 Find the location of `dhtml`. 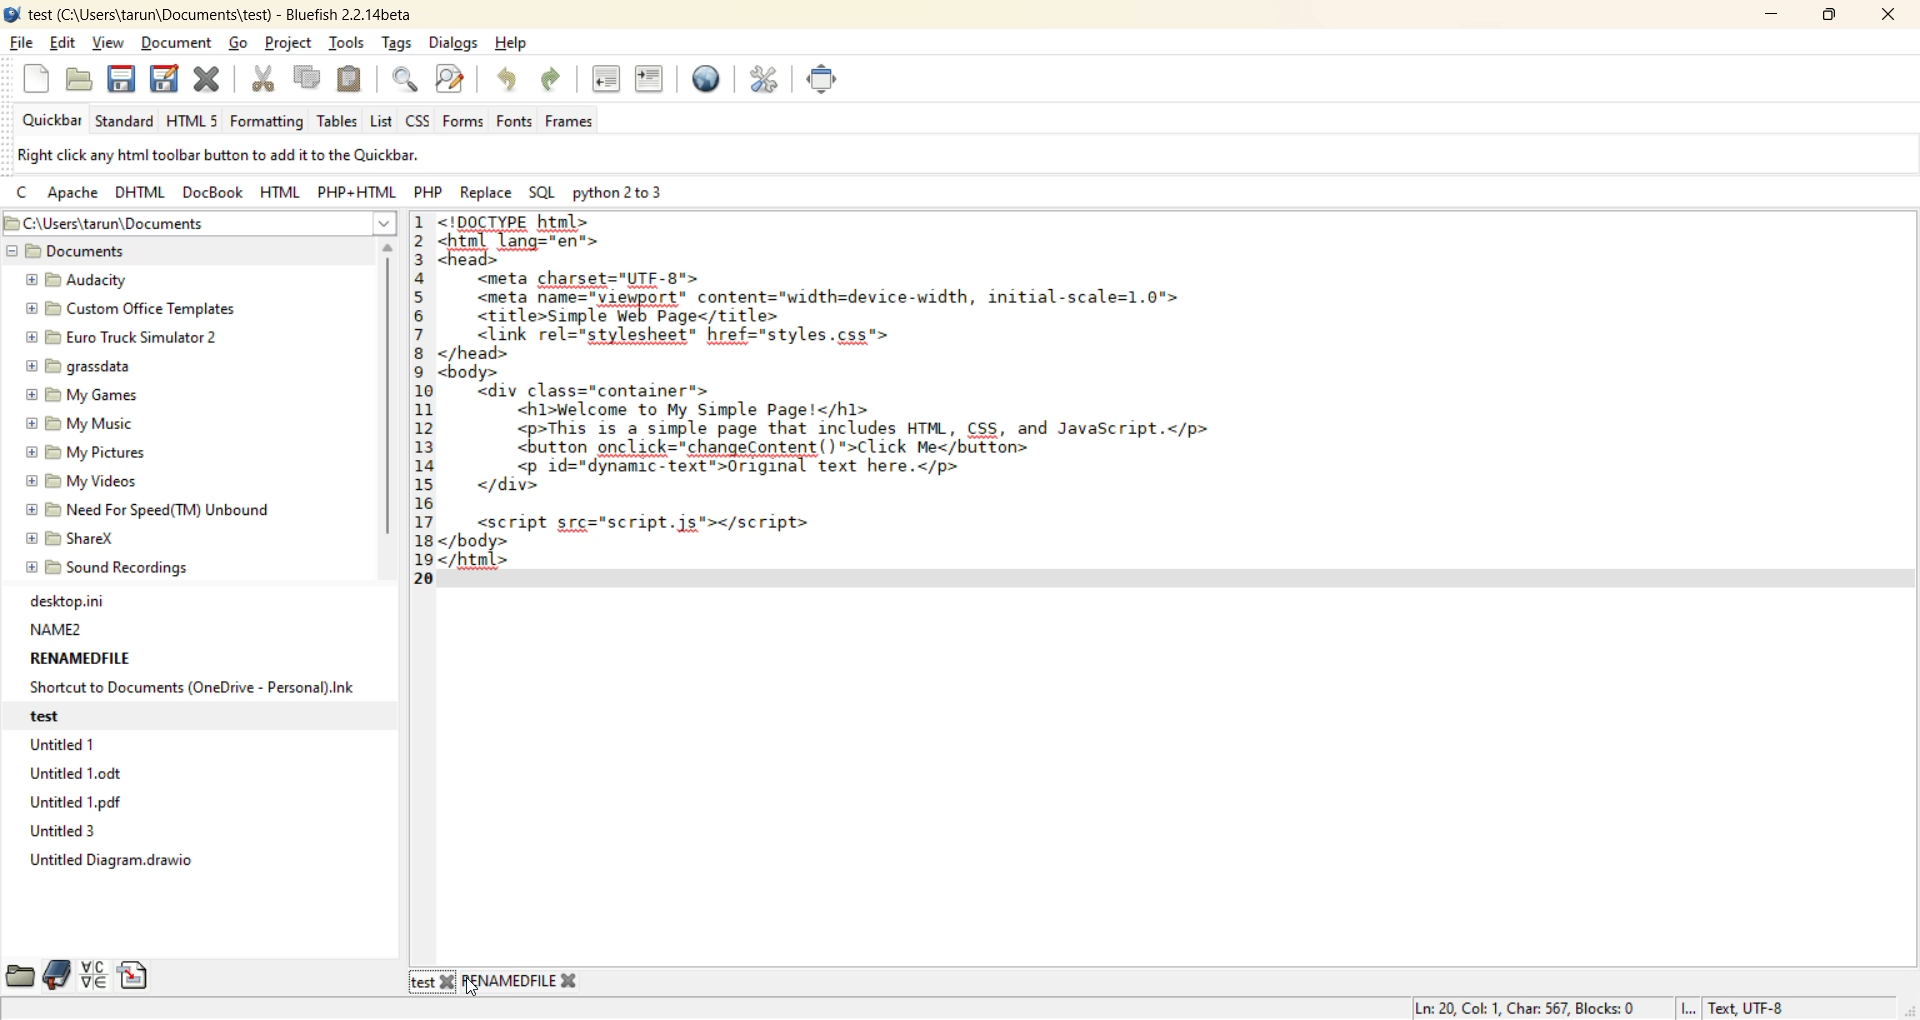

dhtml is located at coordinates (143, 195).